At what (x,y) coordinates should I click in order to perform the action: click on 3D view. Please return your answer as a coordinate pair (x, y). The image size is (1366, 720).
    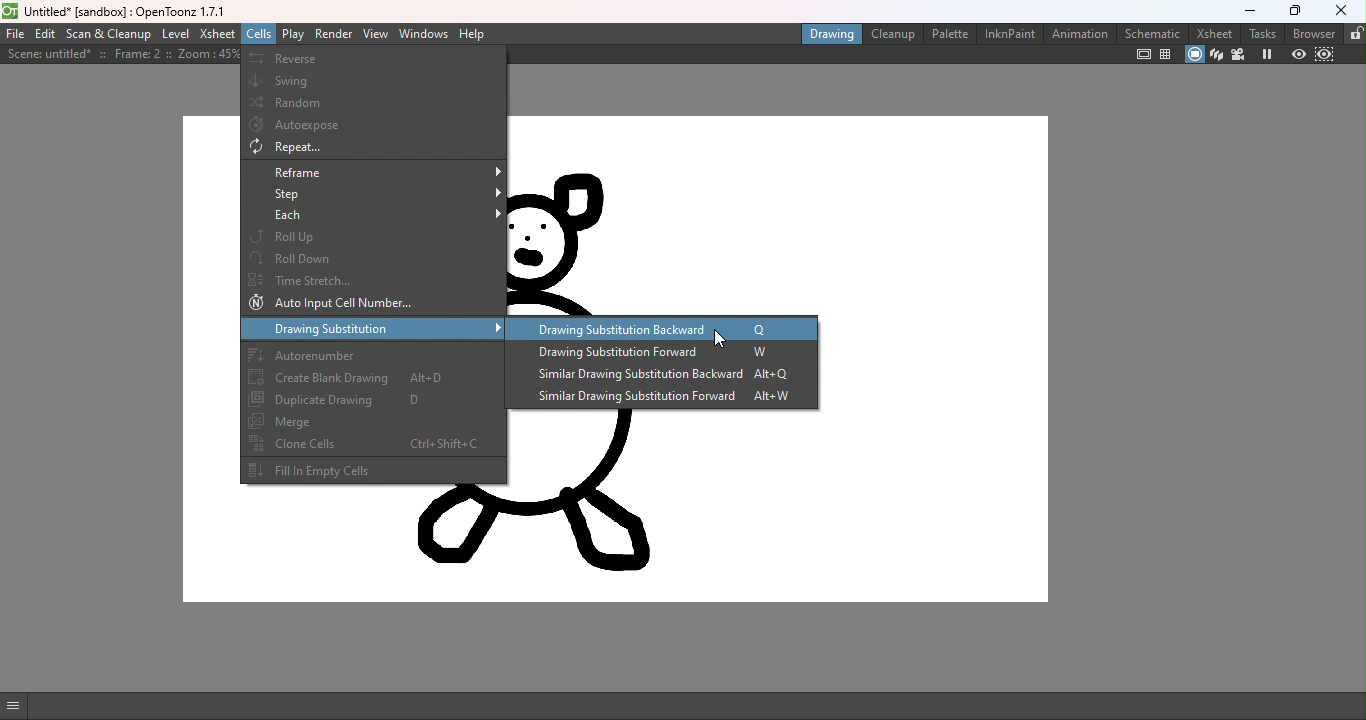
    Looking at the image, I should click on (1216, 55).